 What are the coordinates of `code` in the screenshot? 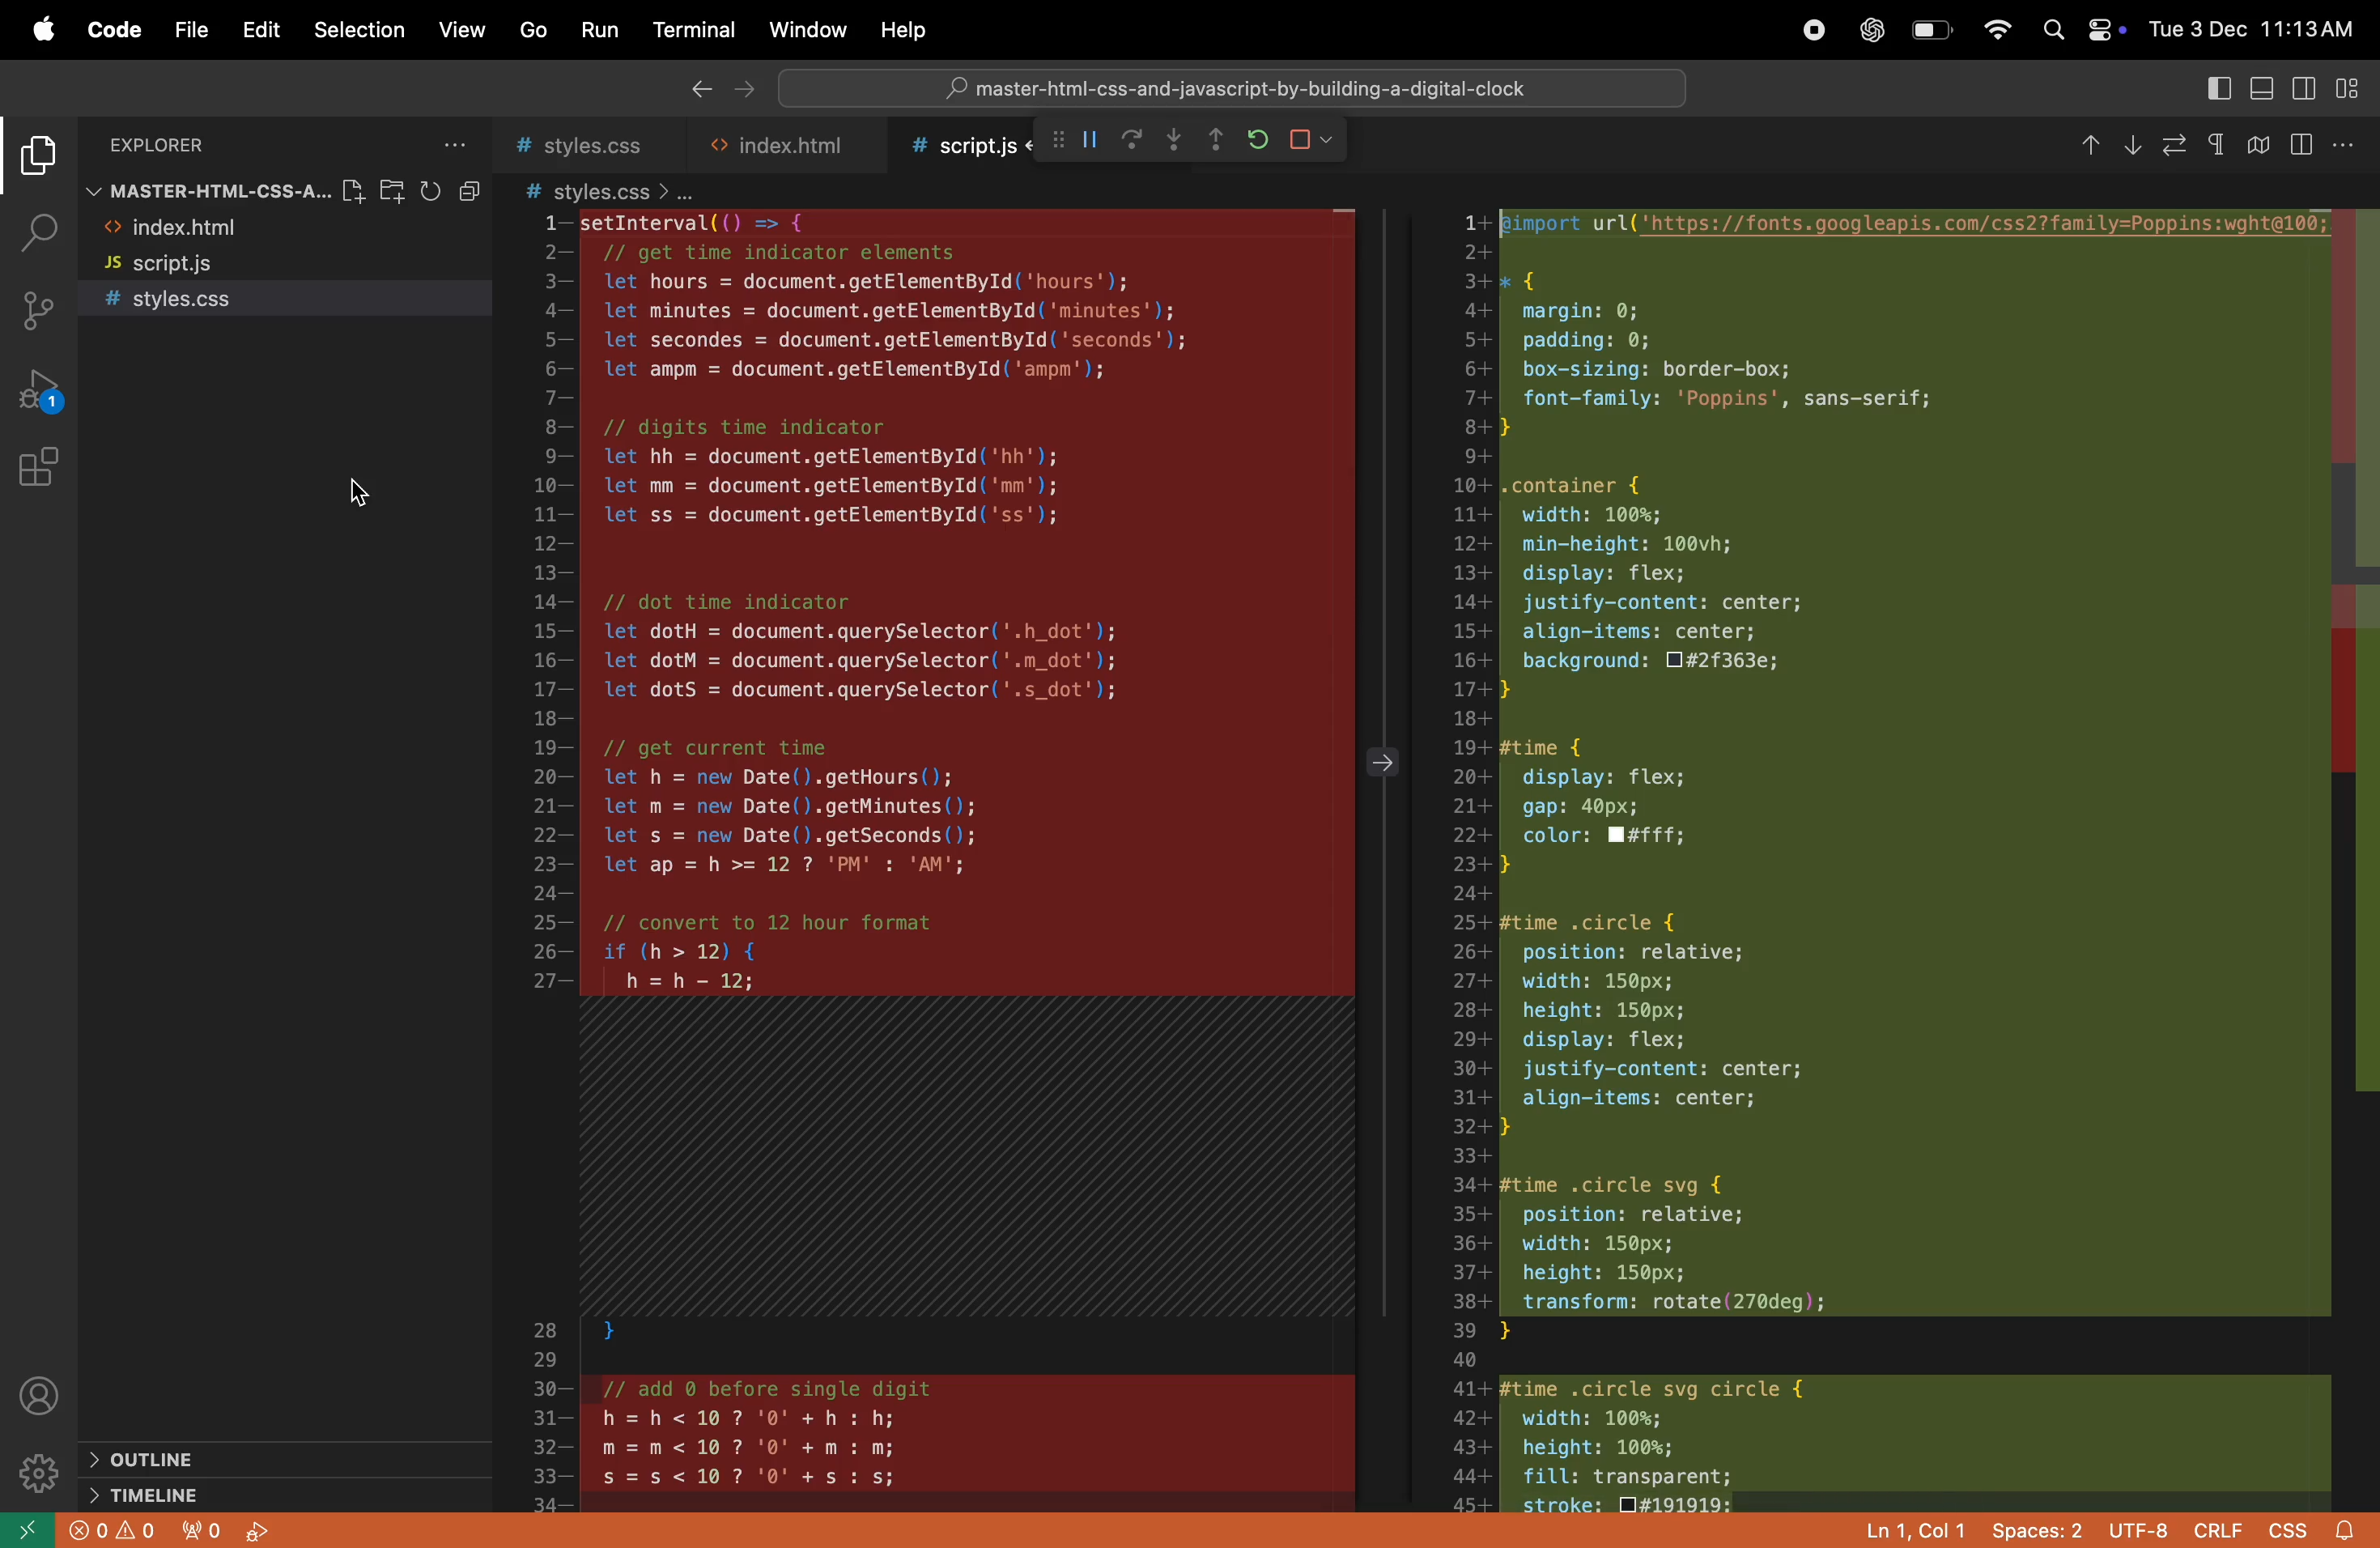 It's located at (111, 28).